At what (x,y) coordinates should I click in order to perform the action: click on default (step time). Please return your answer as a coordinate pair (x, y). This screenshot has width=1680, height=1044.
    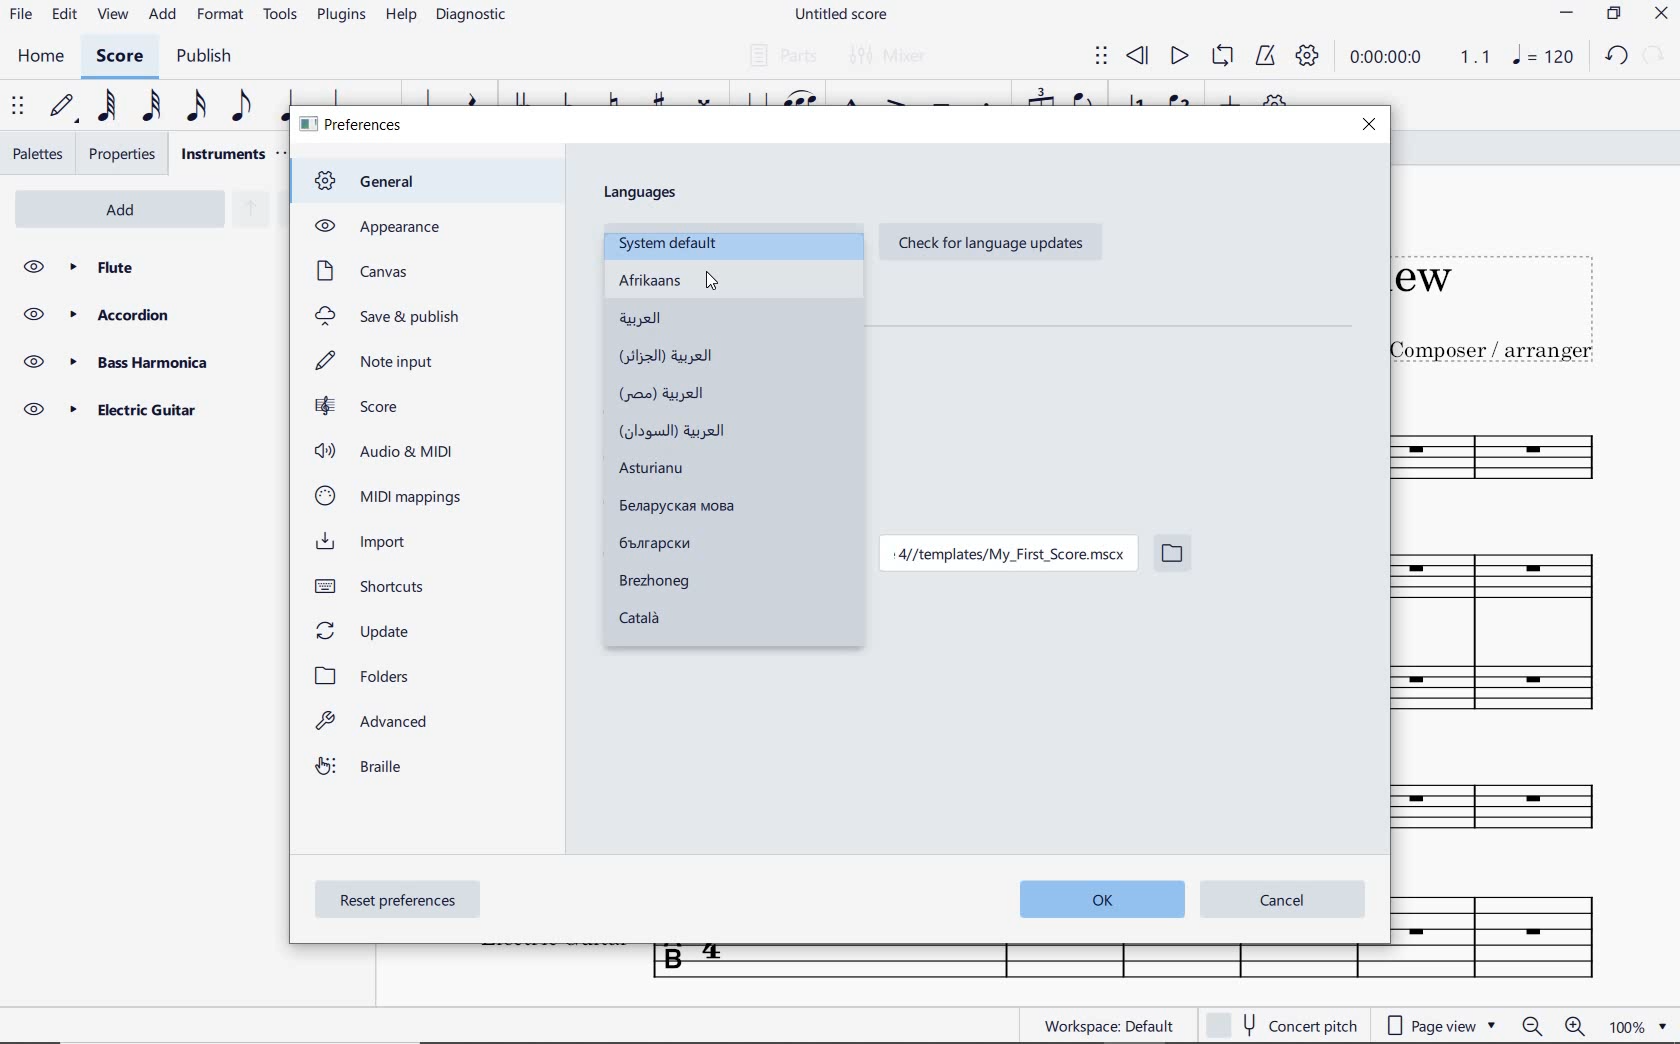
    Looking at the image, I should click on (63, 107).